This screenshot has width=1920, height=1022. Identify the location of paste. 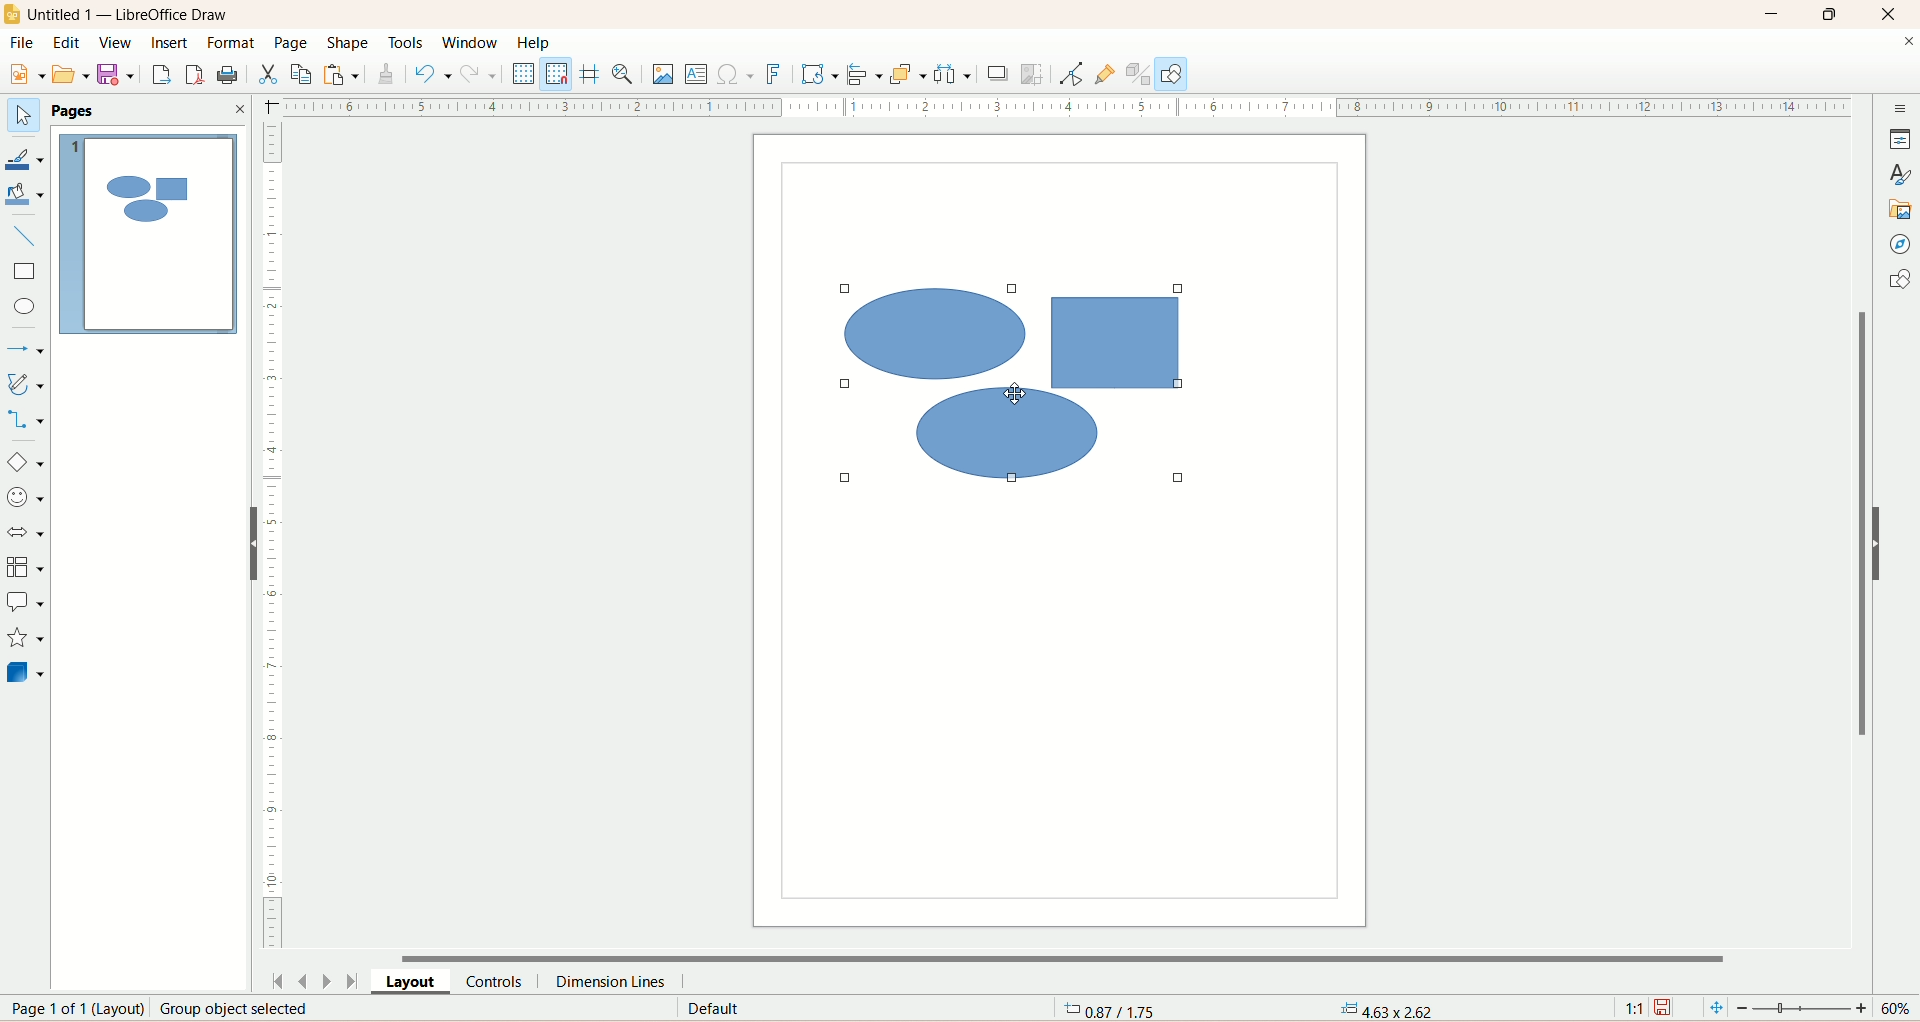
(340, 72).